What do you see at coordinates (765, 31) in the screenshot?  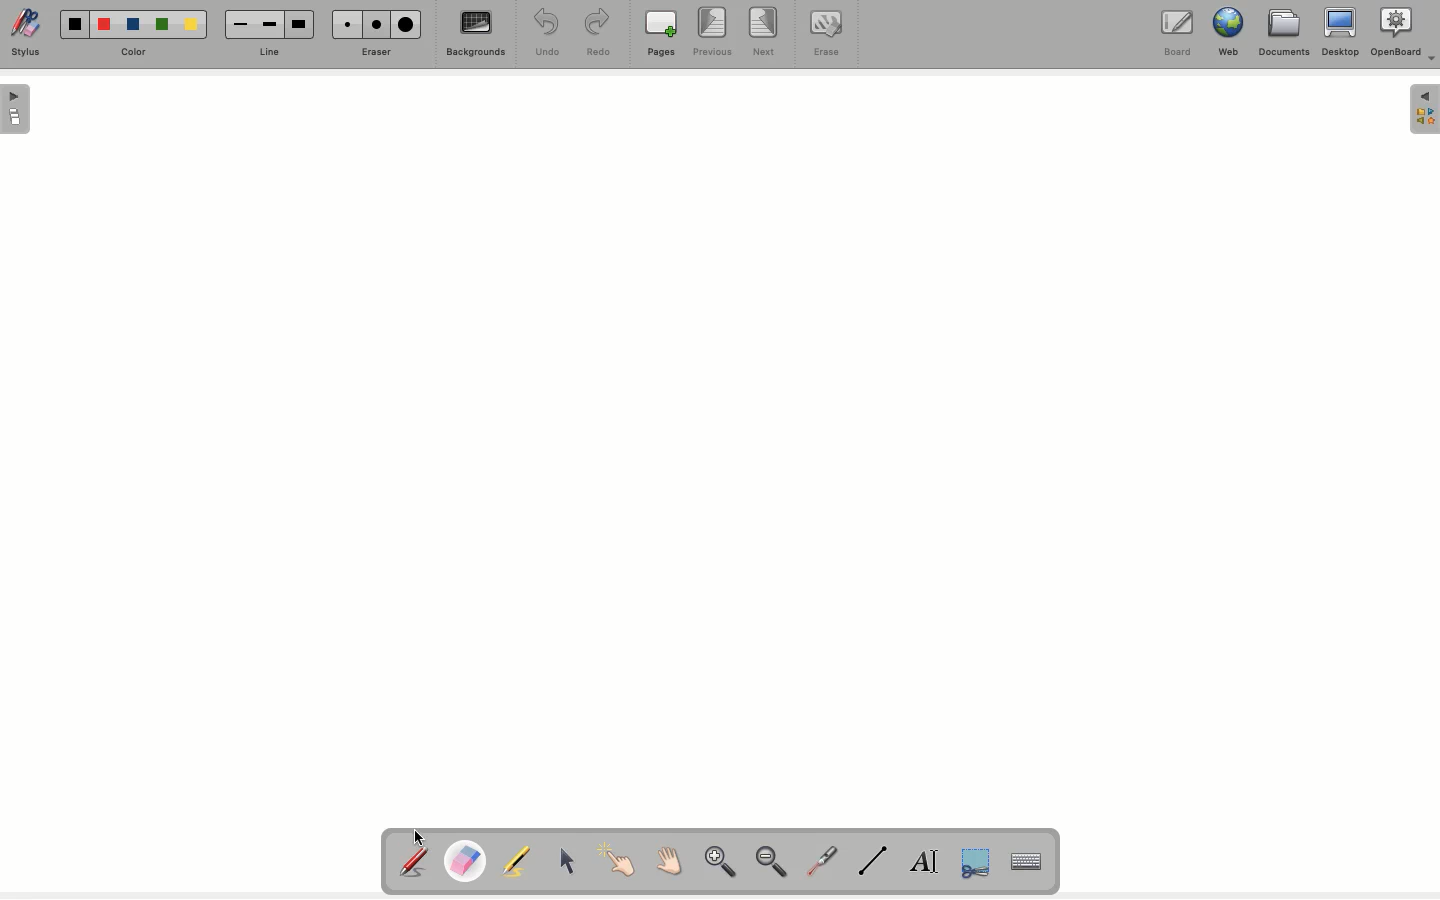 I see `Next` at bounding box center [765, 31].